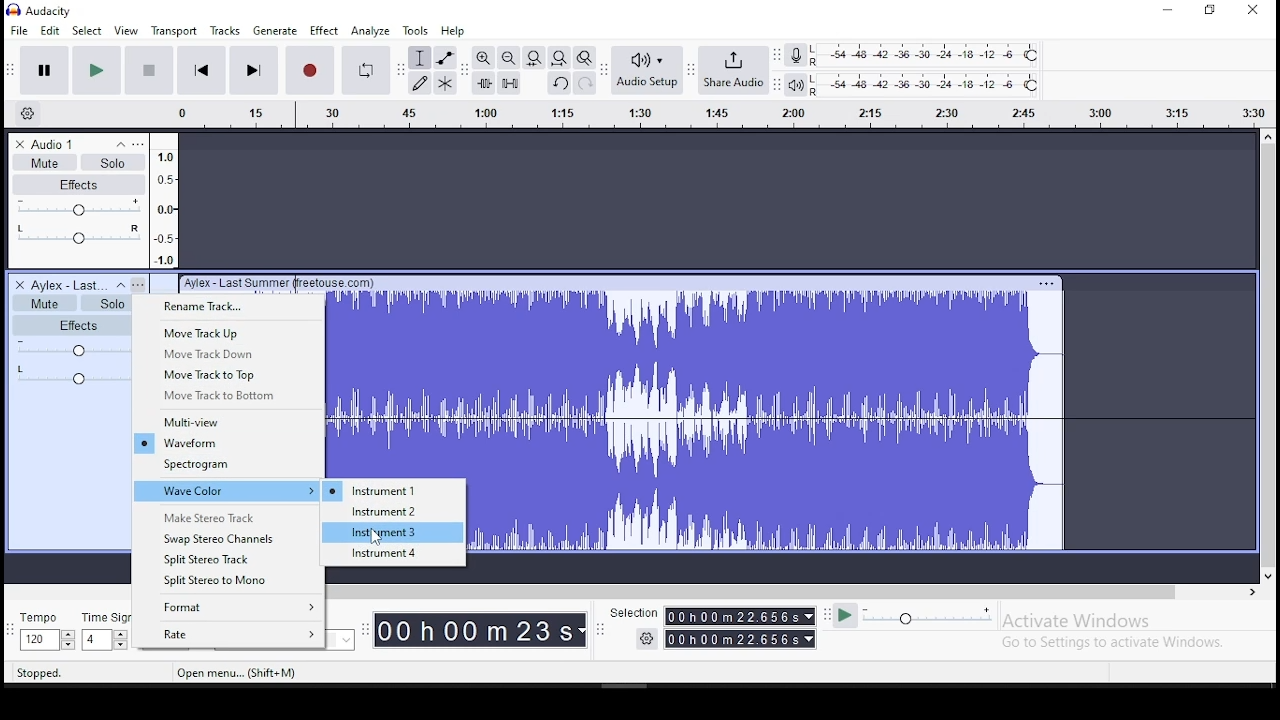 The image size is (1280, 720). What do you see at coordinates (228, 333) in the screenshot?
I see `move track up` at bounding box center [228, 333].